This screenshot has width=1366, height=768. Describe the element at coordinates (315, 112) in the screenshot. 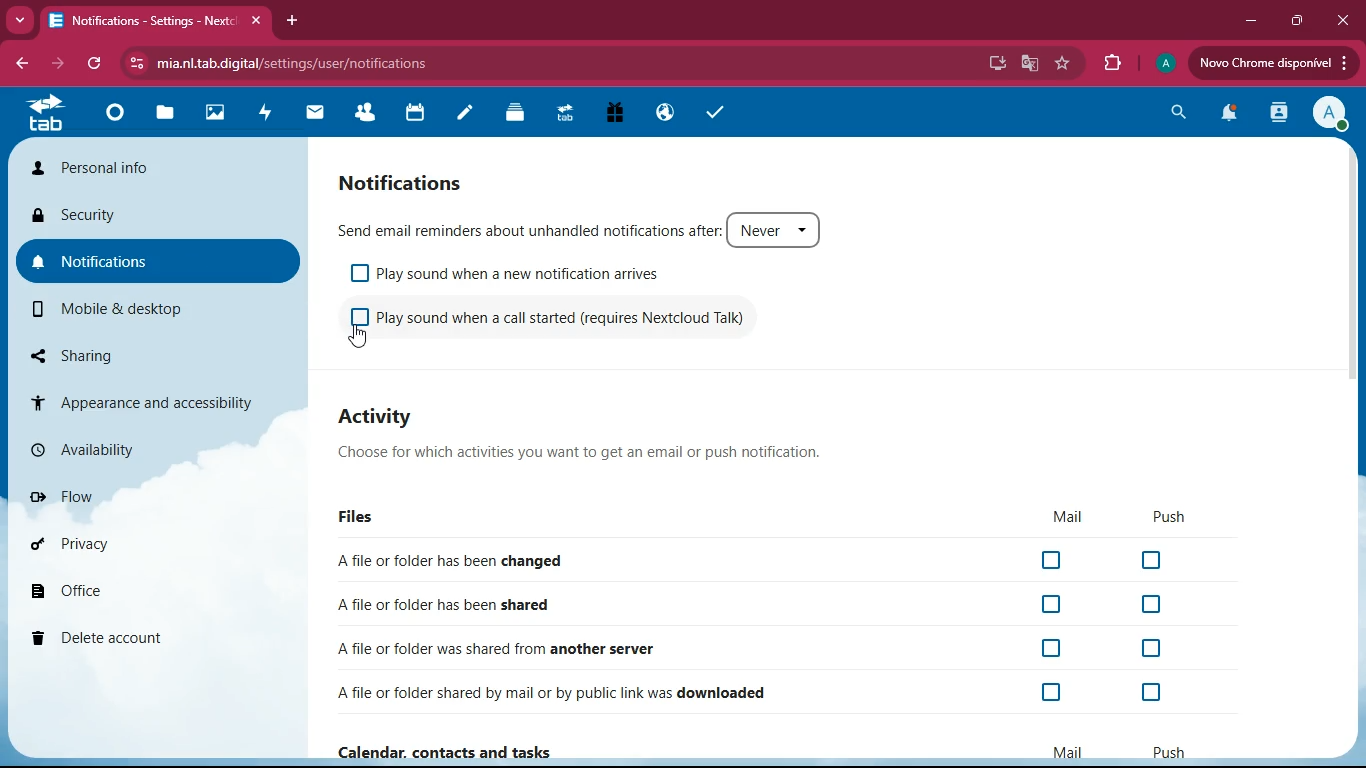

I see `mail` at that location.